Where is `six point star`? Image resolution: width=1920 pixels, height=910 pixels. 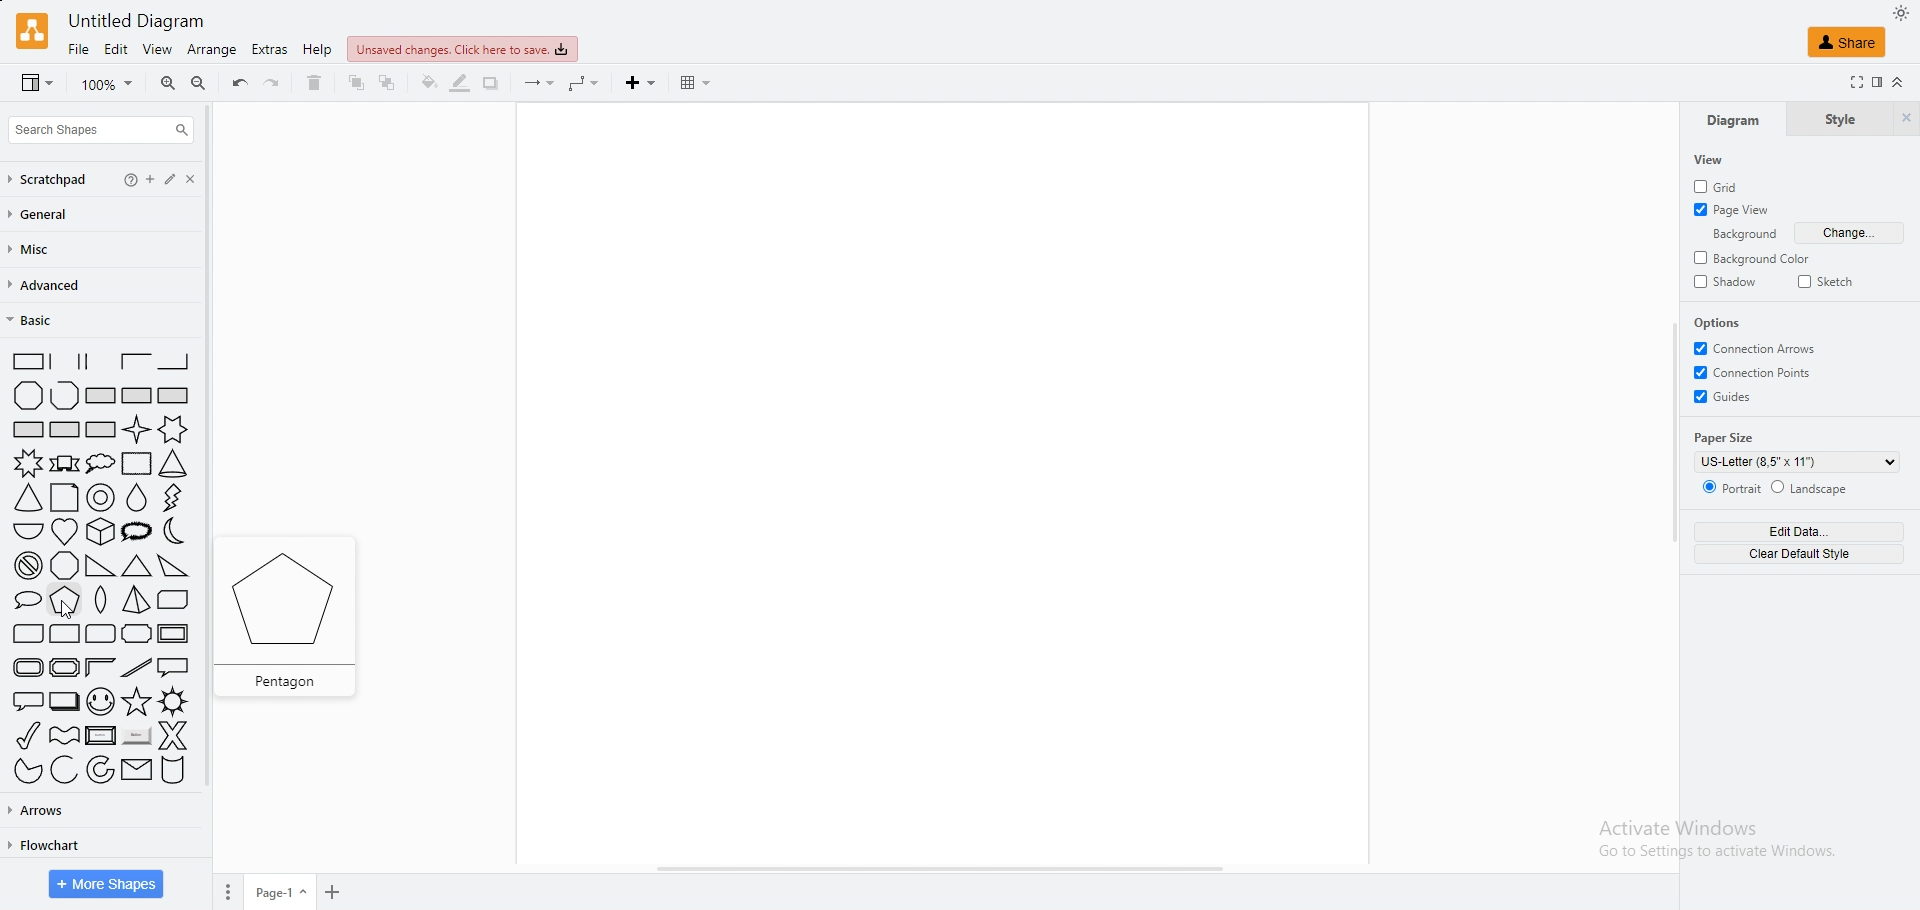
six point star is located at coordinates (175, 429).